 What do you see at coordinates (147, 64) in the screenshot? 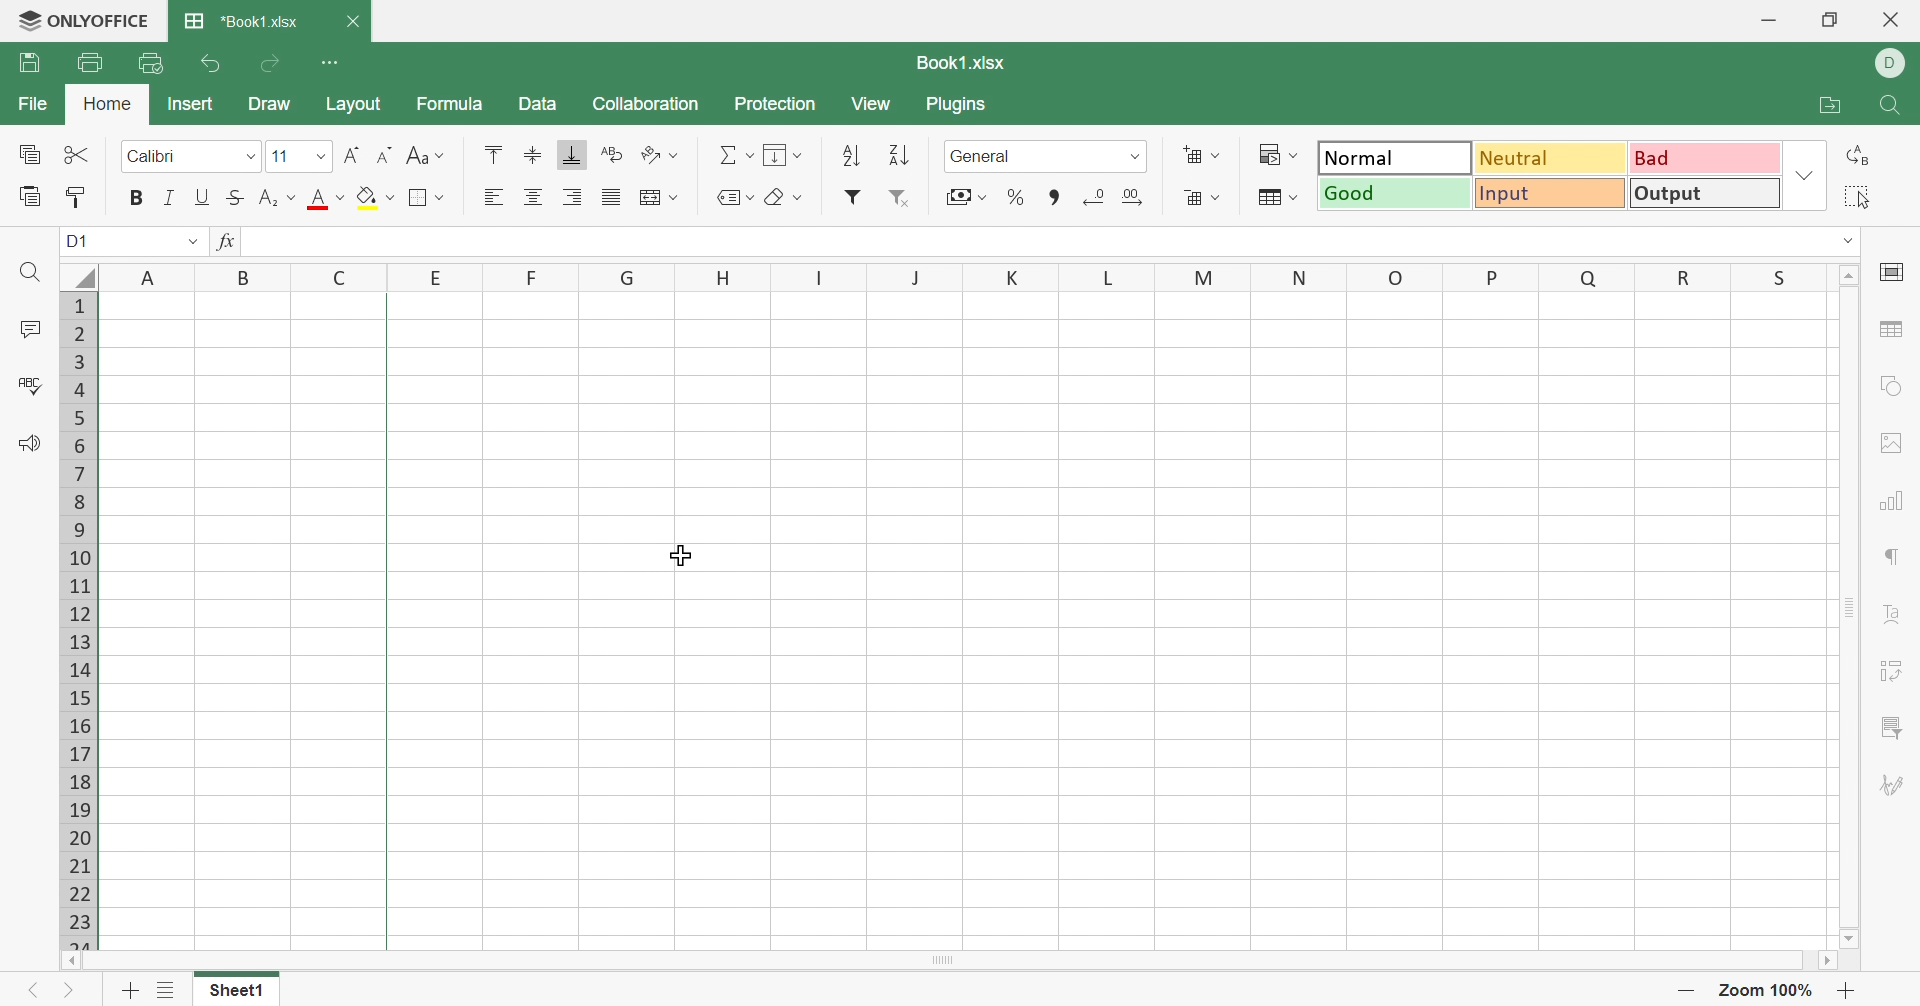
I see `Quick Print` at bounding box center [147, 64].